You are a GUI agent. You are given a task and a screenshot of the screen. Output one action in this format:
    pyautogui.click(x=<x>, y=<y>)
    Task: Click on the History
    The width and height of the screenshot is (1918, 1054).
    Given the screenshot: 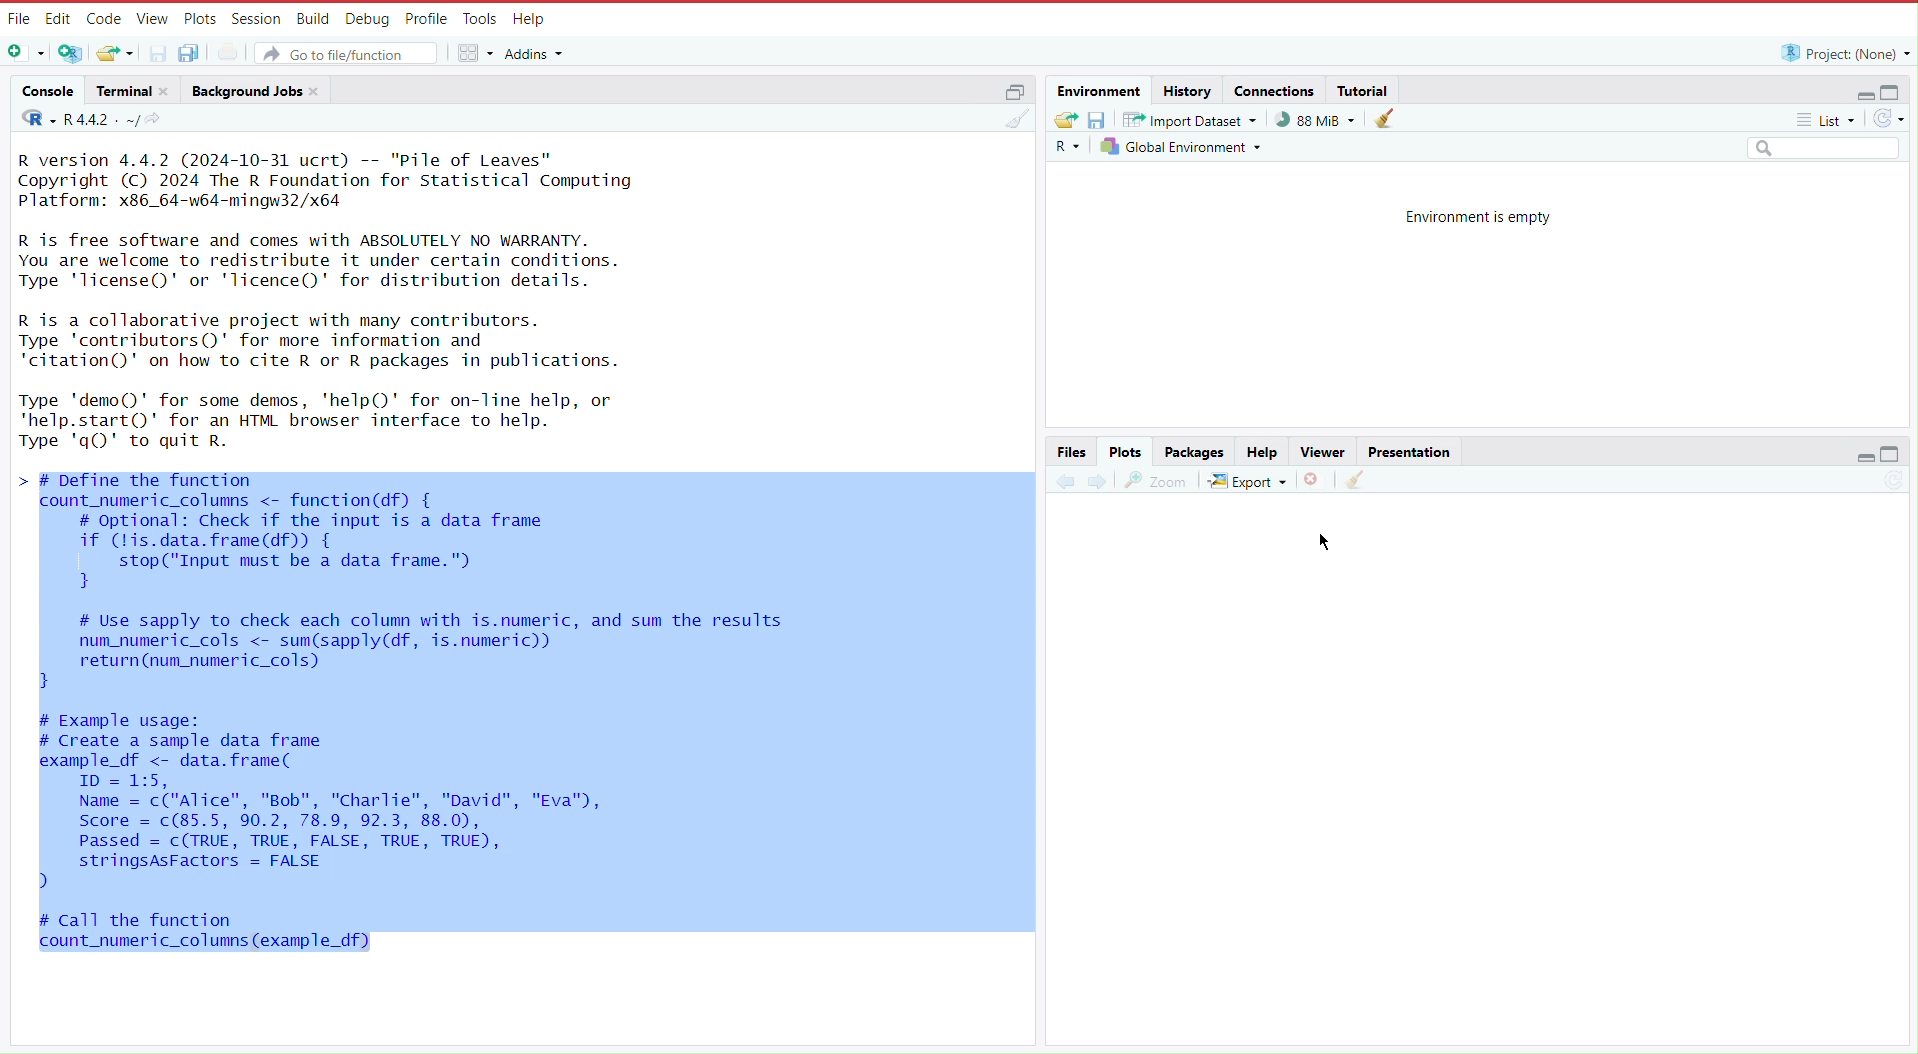 What is the action you would take?
    pyautogui.click(x=1187, y=90)
    